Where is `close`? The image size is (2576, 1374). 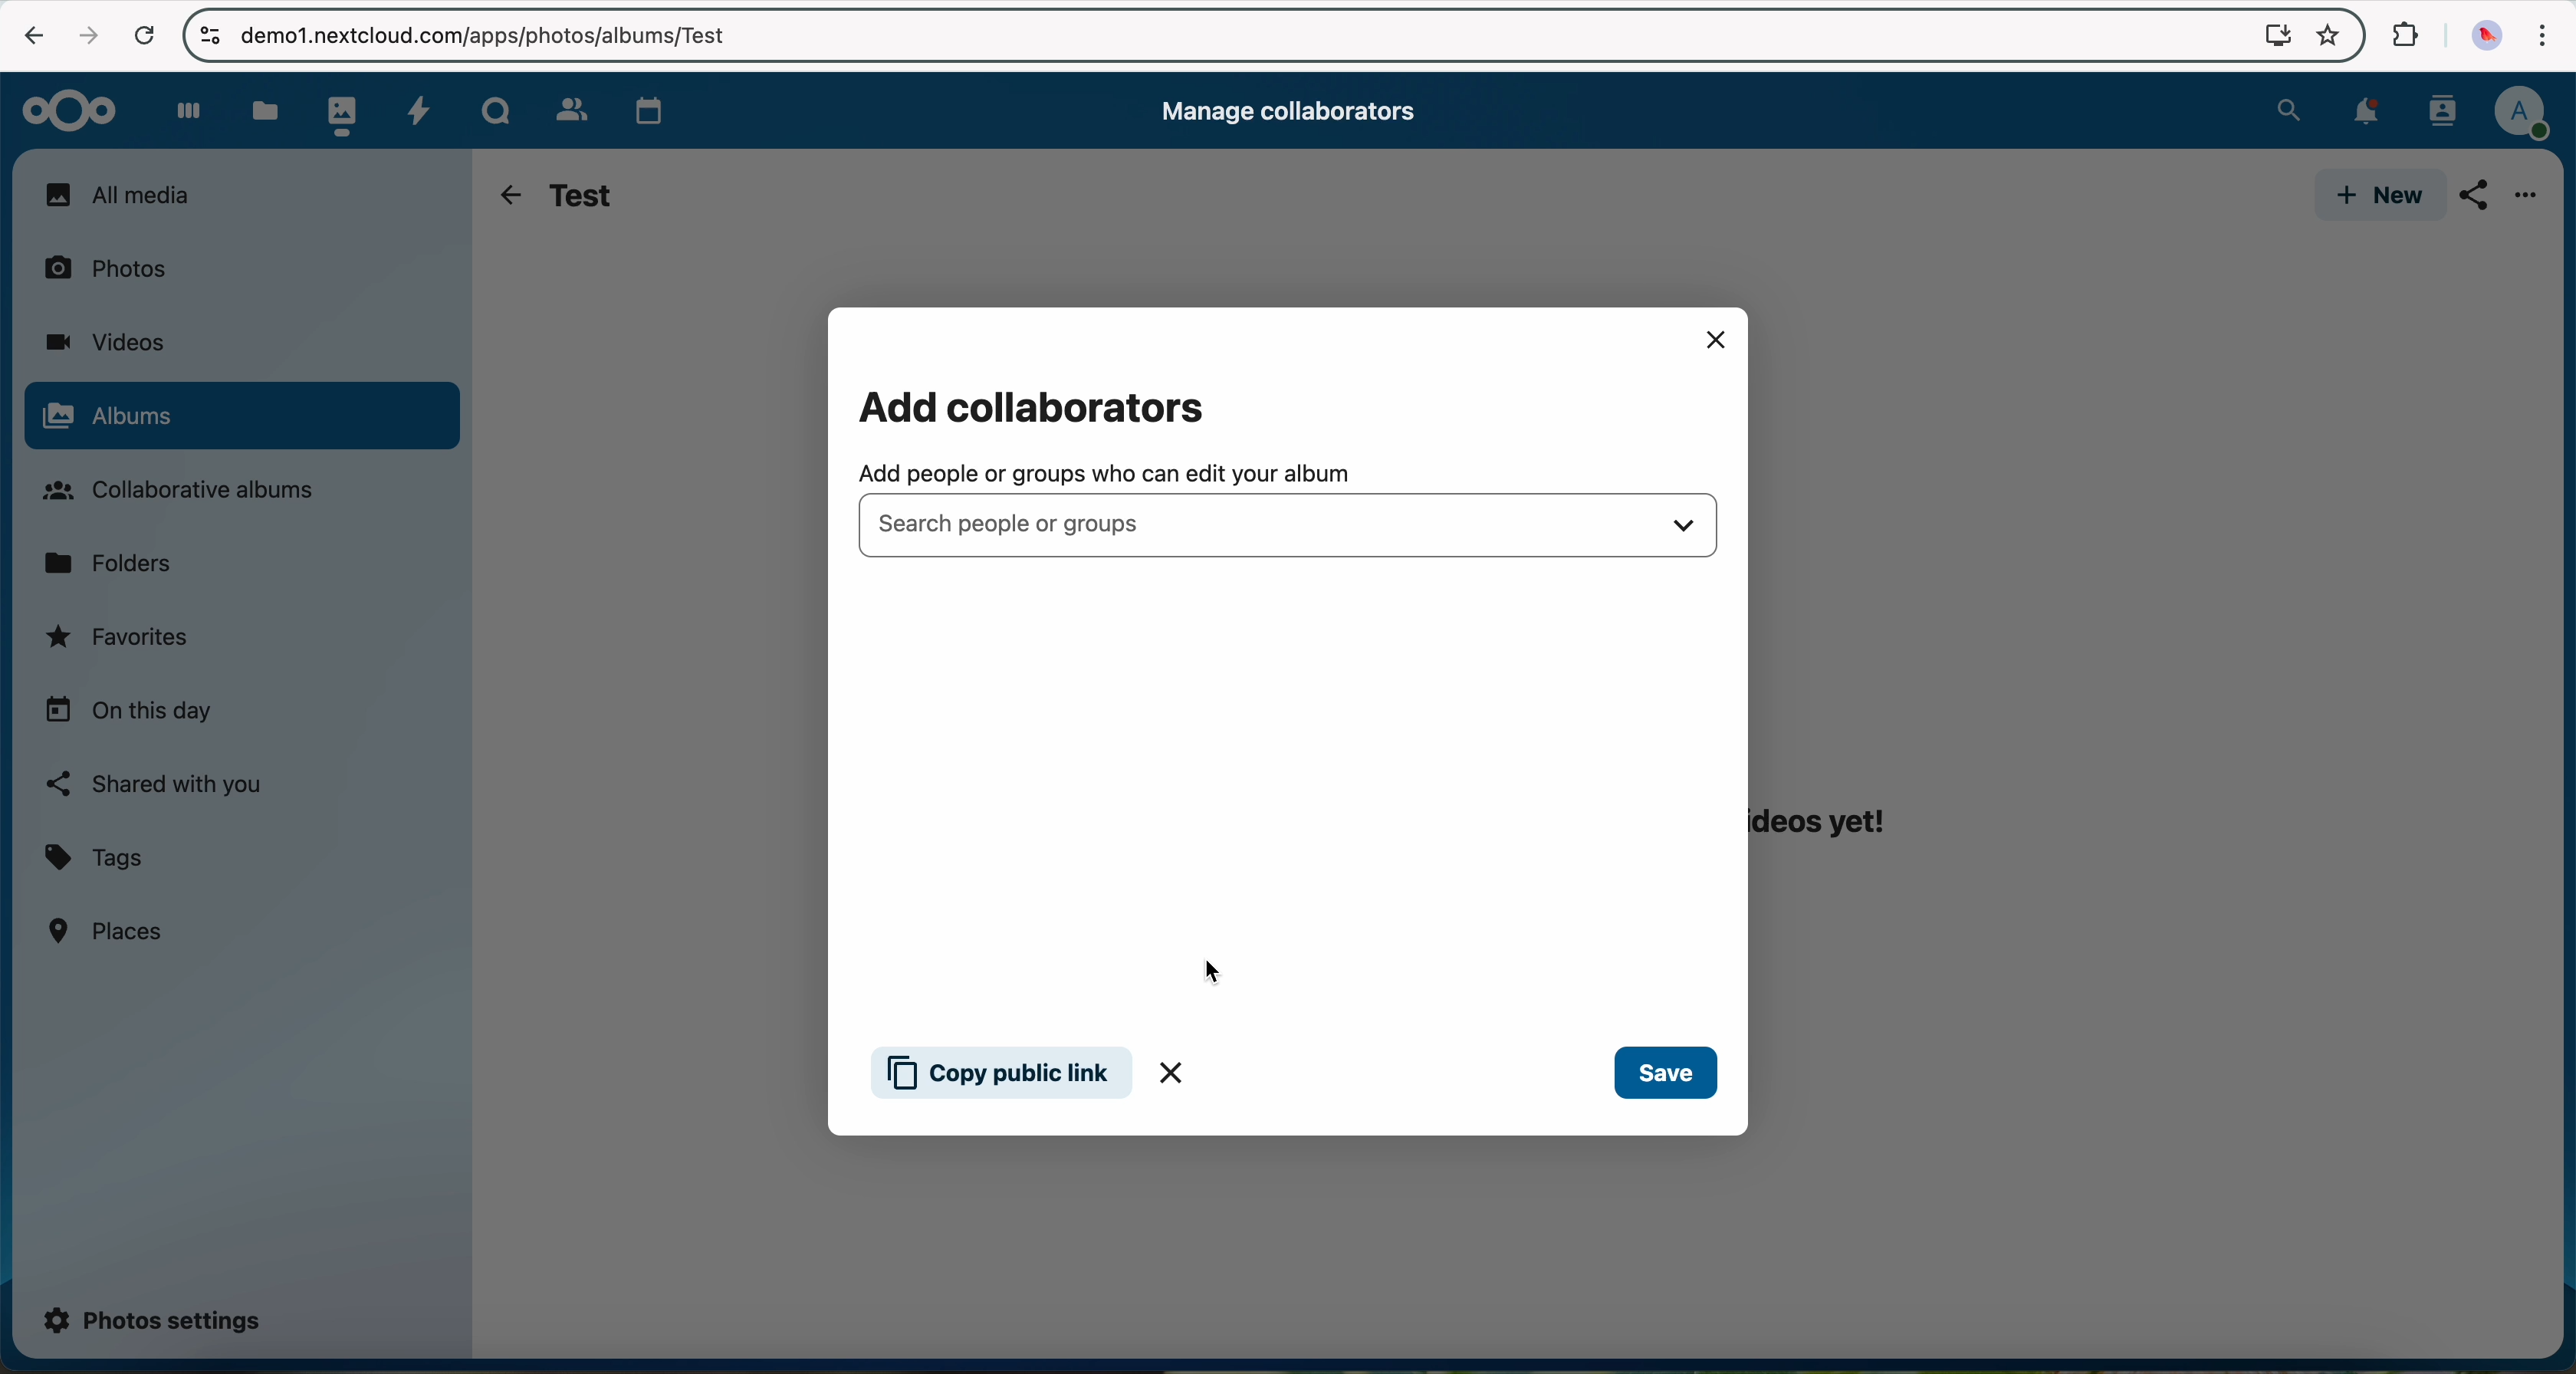
close is located at coordinates (1191, 1076).